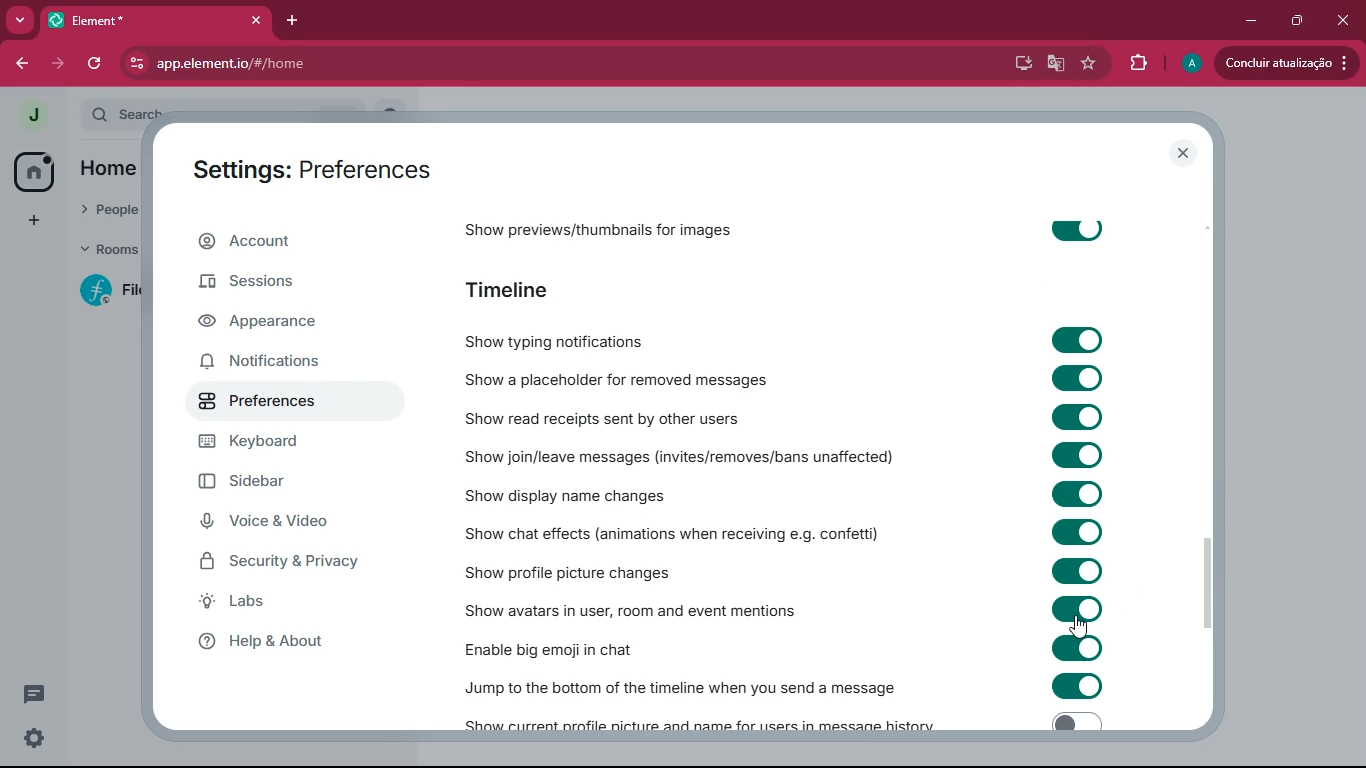 This screenshot has height=768, width=1366. Describe the element at coordinates (304, 166) in the screenshot. I see `settings: preferences` at that location.